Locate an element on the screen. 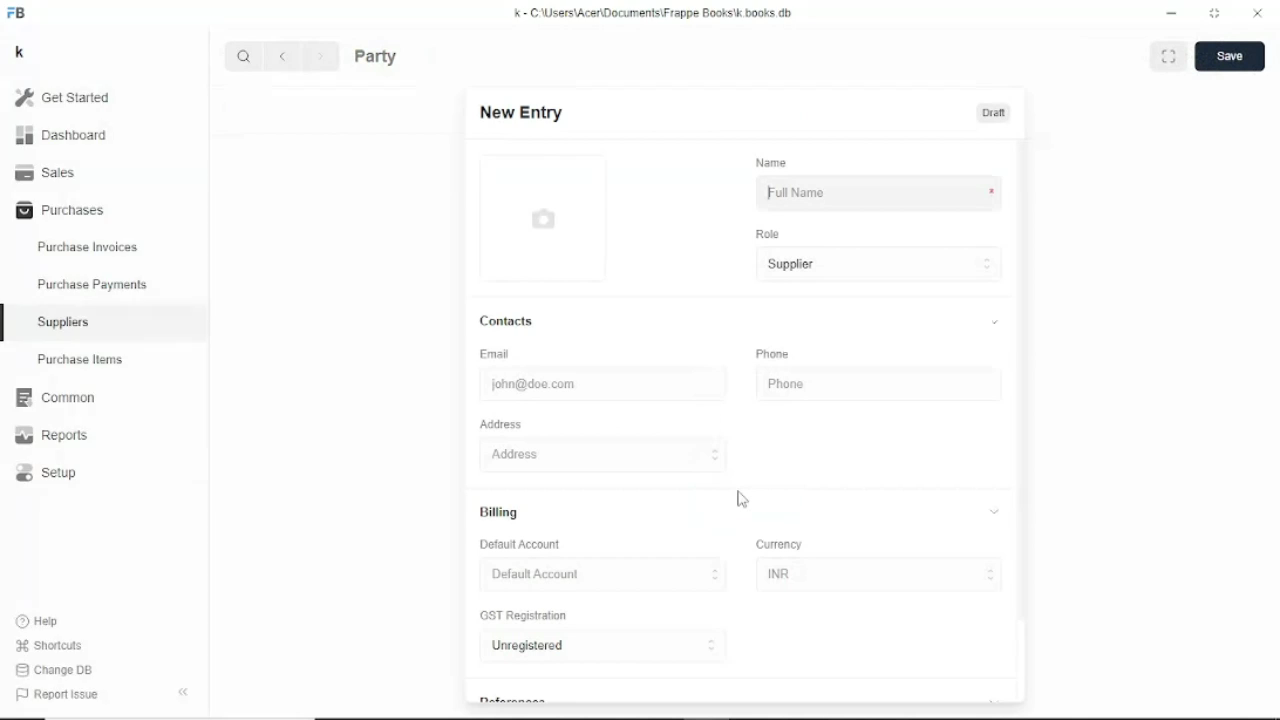 Image resolution: width=1280 pixels, height=720 pixels. Default account is located at coordinates (522, 545).